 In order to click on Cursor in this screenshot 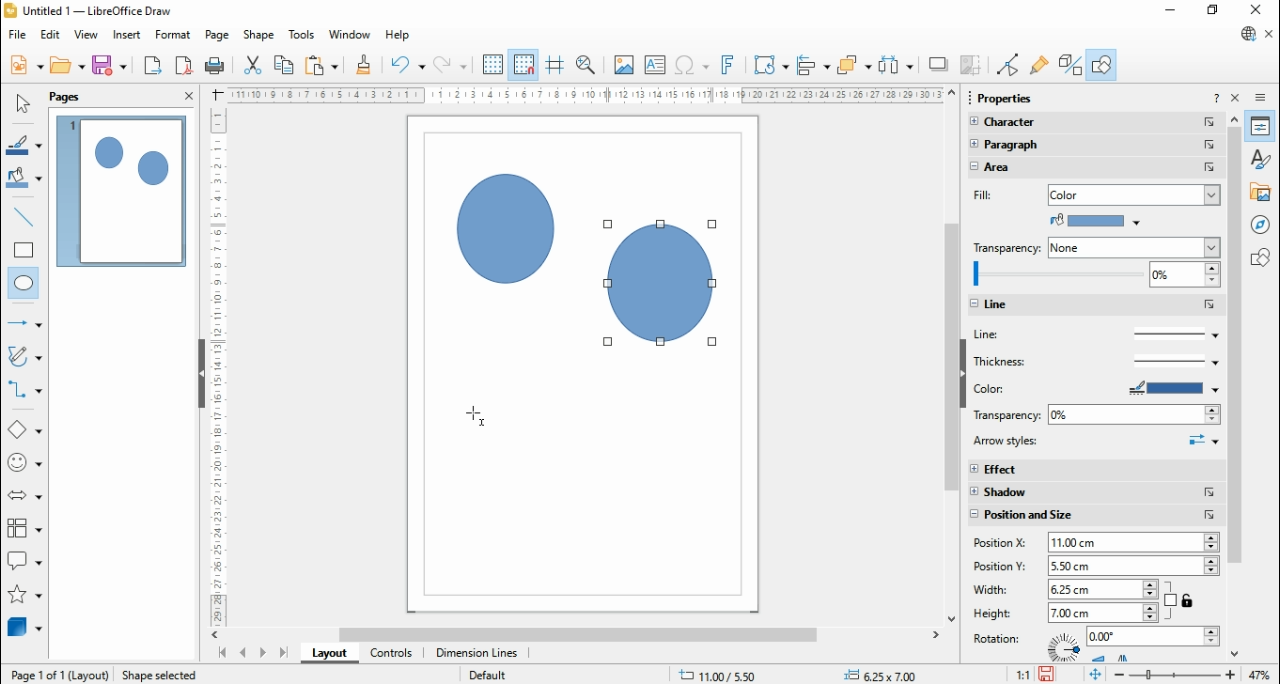, I will do `click(472, 415)`.